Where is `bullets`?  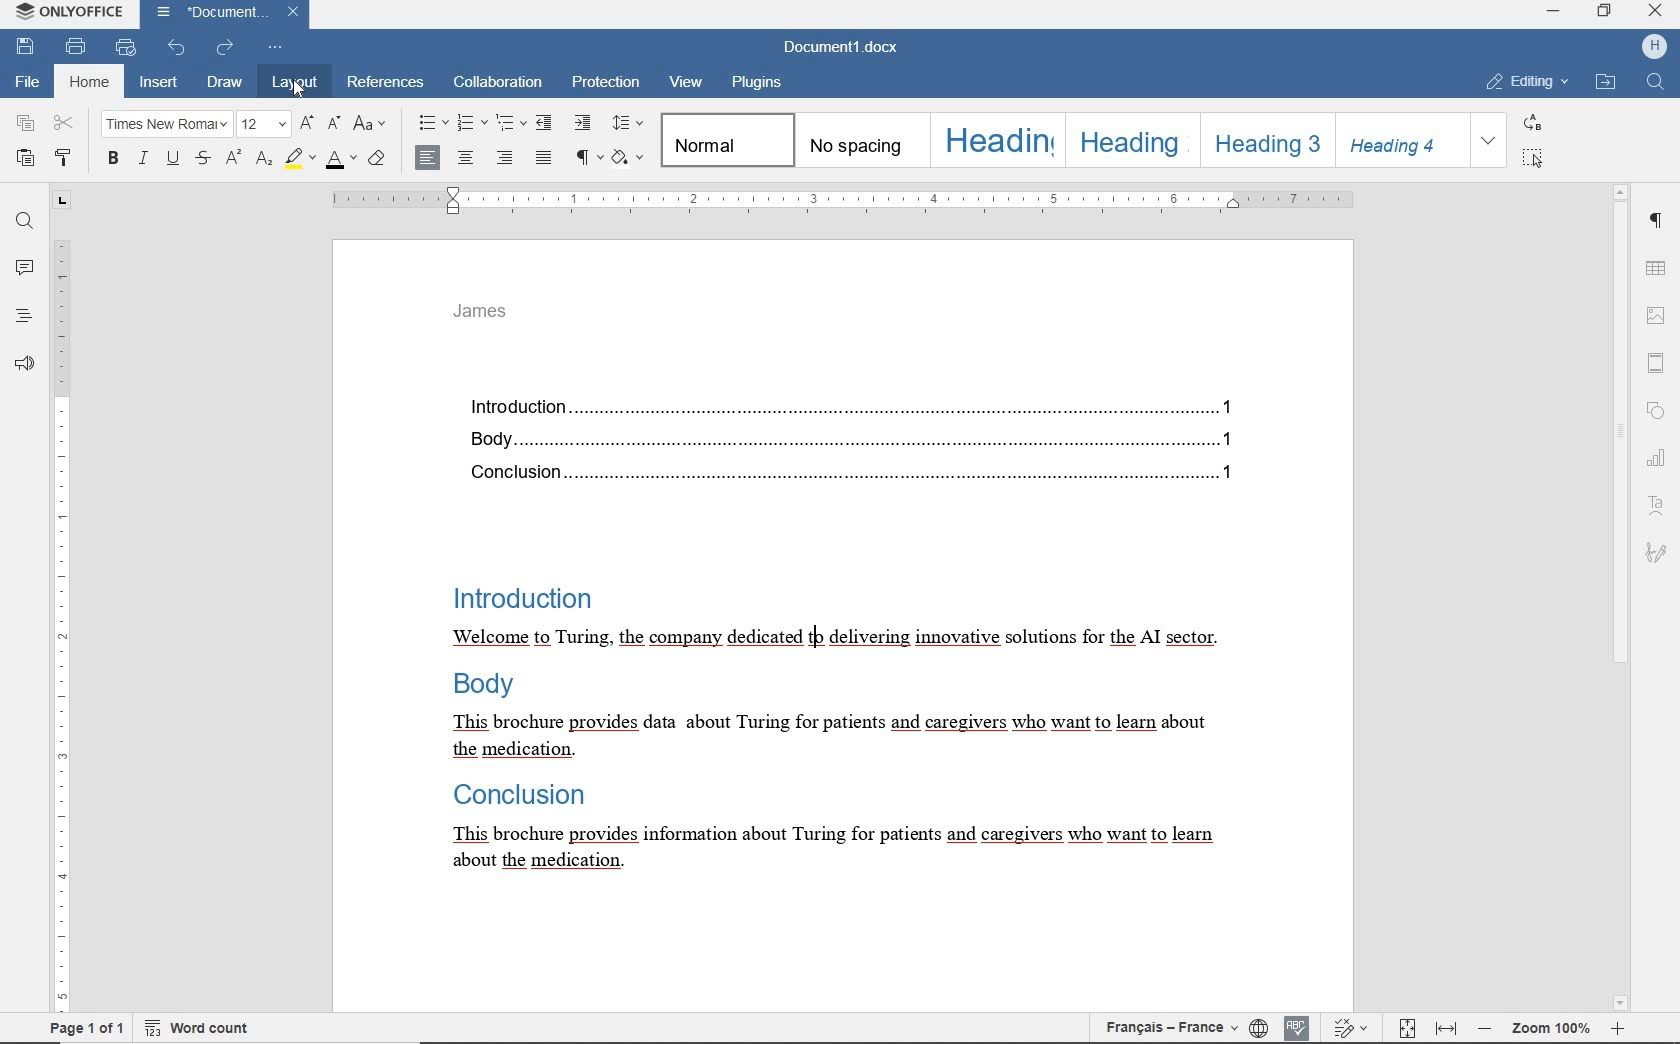
bullets is located at coordinates (432, 121).